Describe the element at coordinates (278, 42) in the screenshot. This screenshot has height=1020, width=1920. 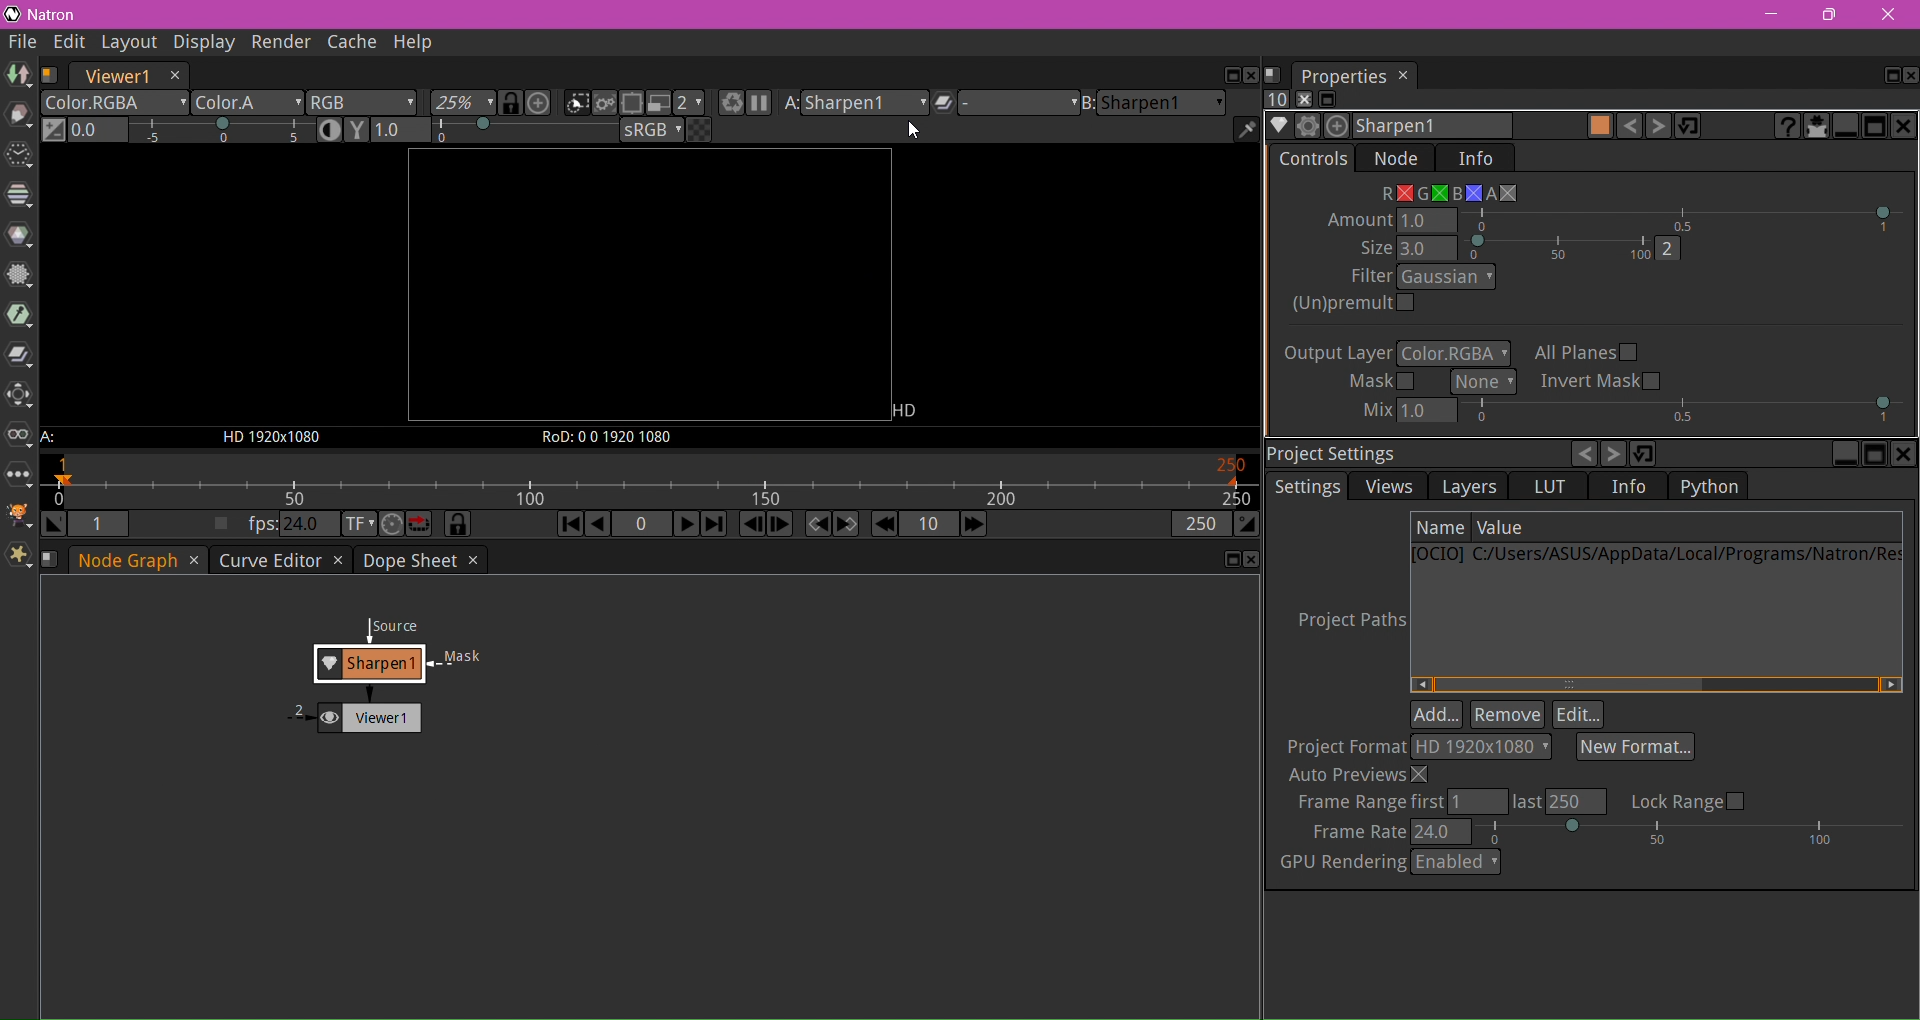
I see `Render` at that location.